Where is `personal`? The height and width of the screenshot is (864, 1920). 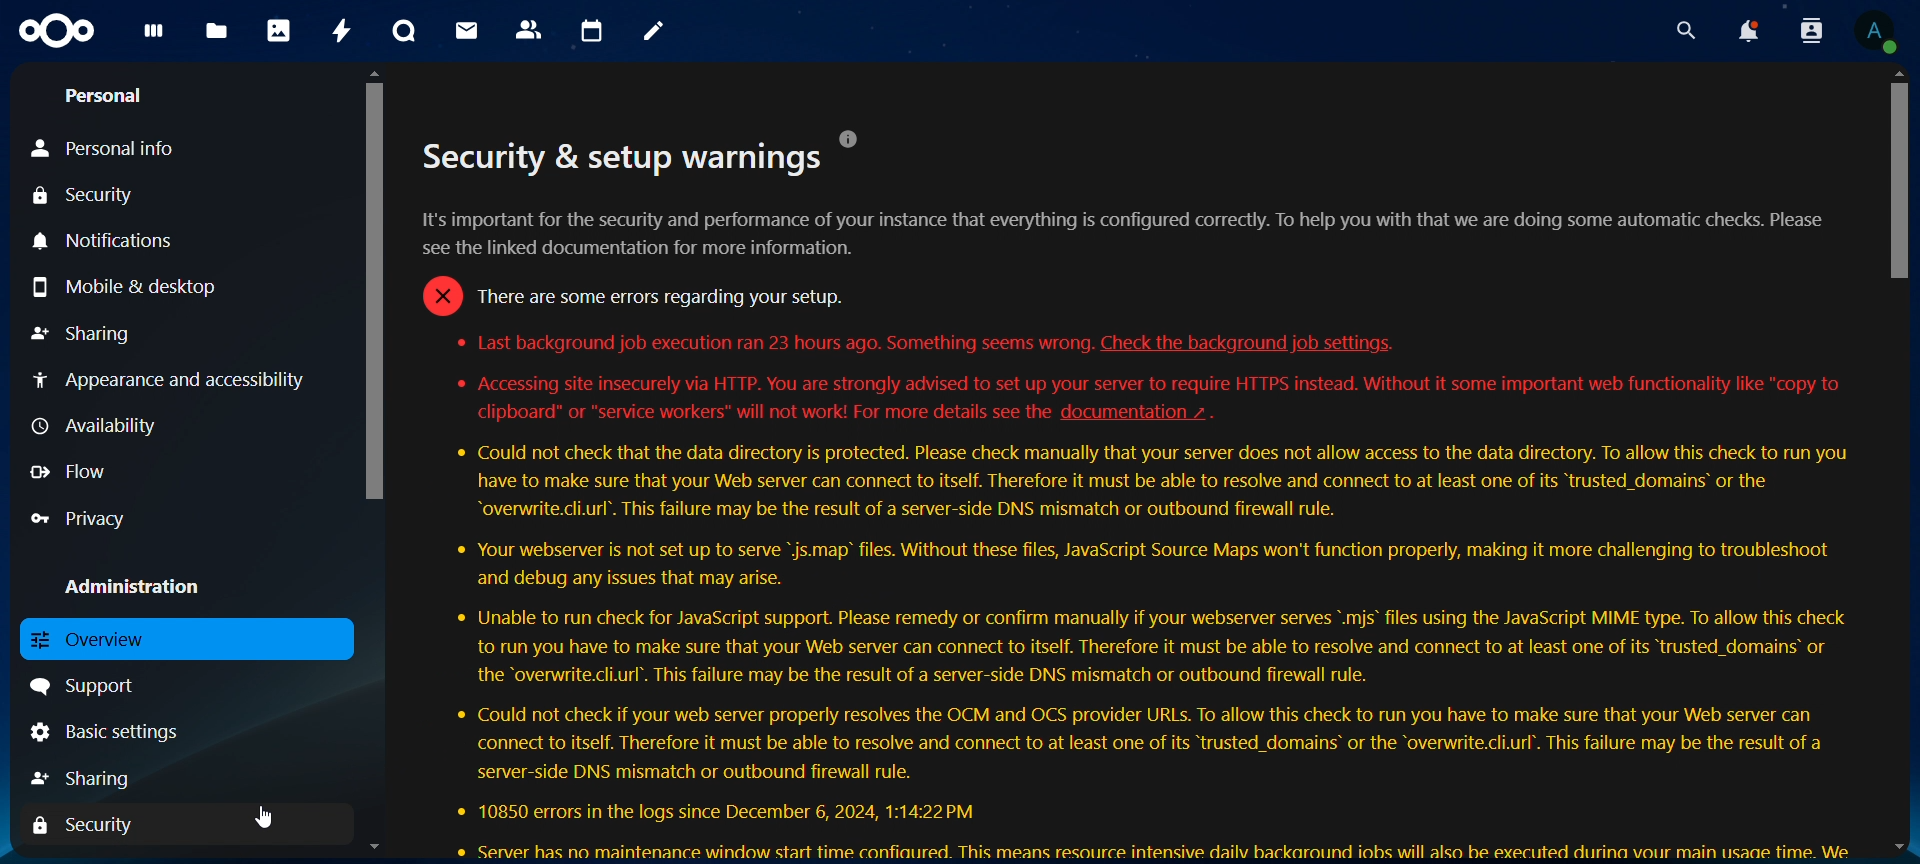 personal is located at coordinates (109, 96).